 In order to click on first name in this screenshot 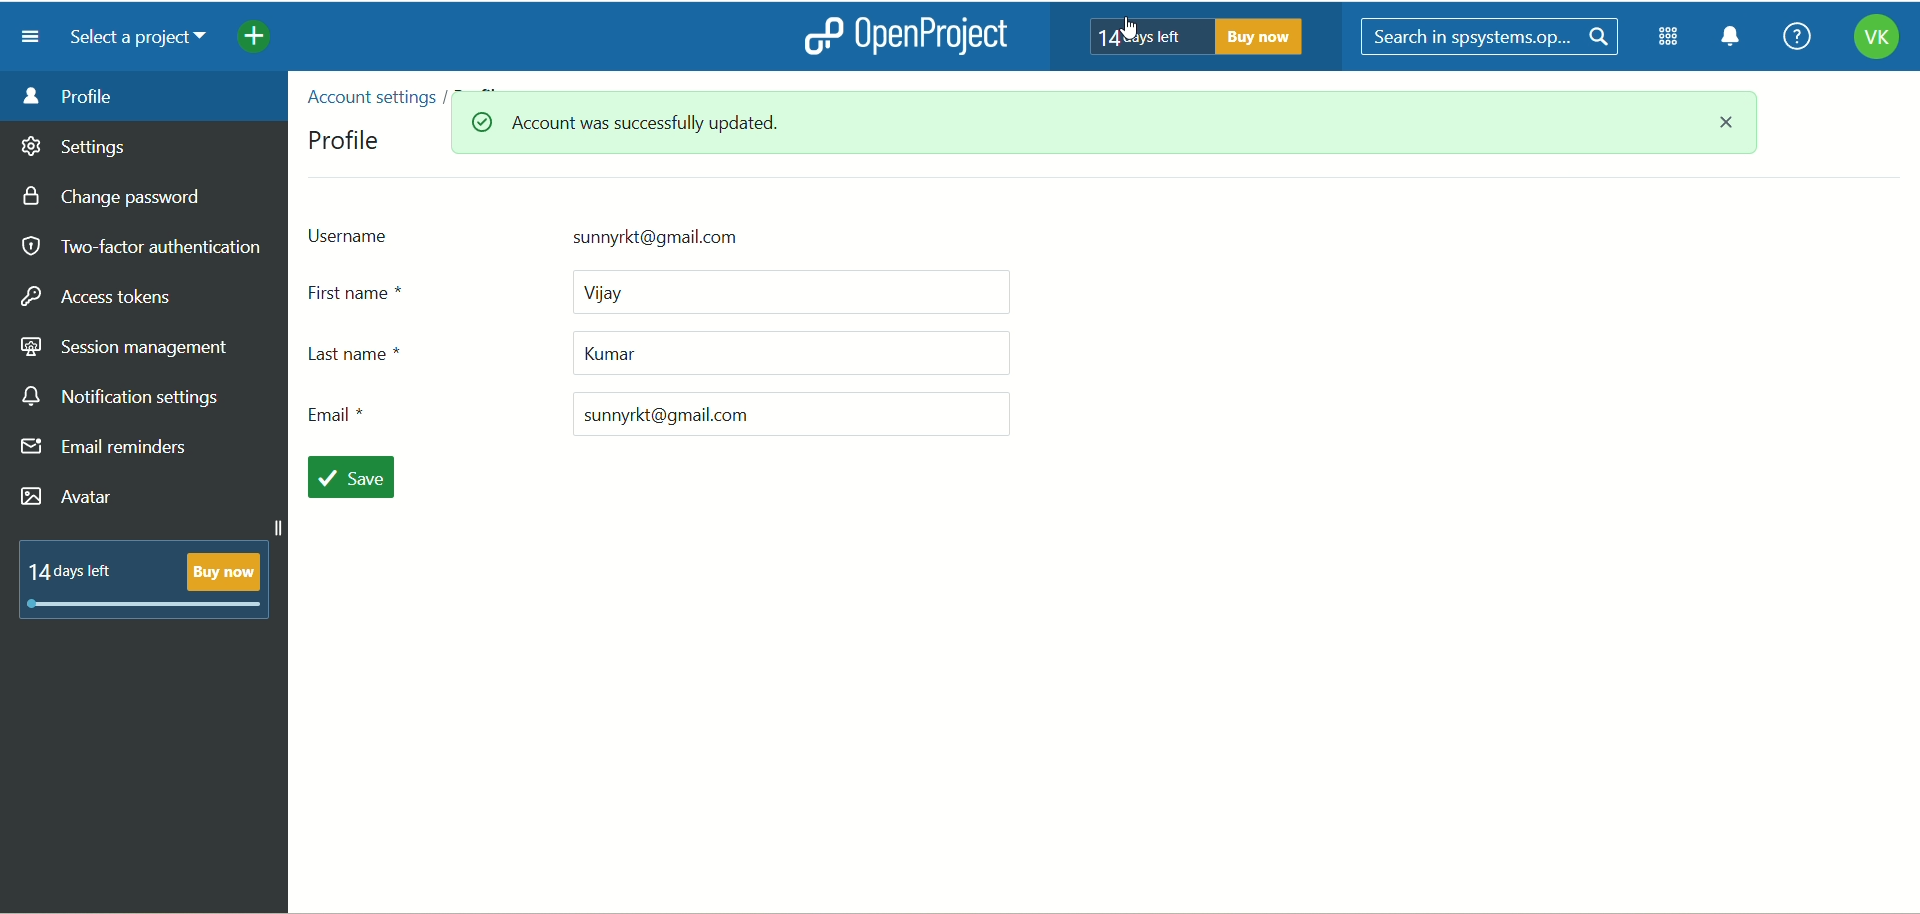, I will do `click(665, 291)`.